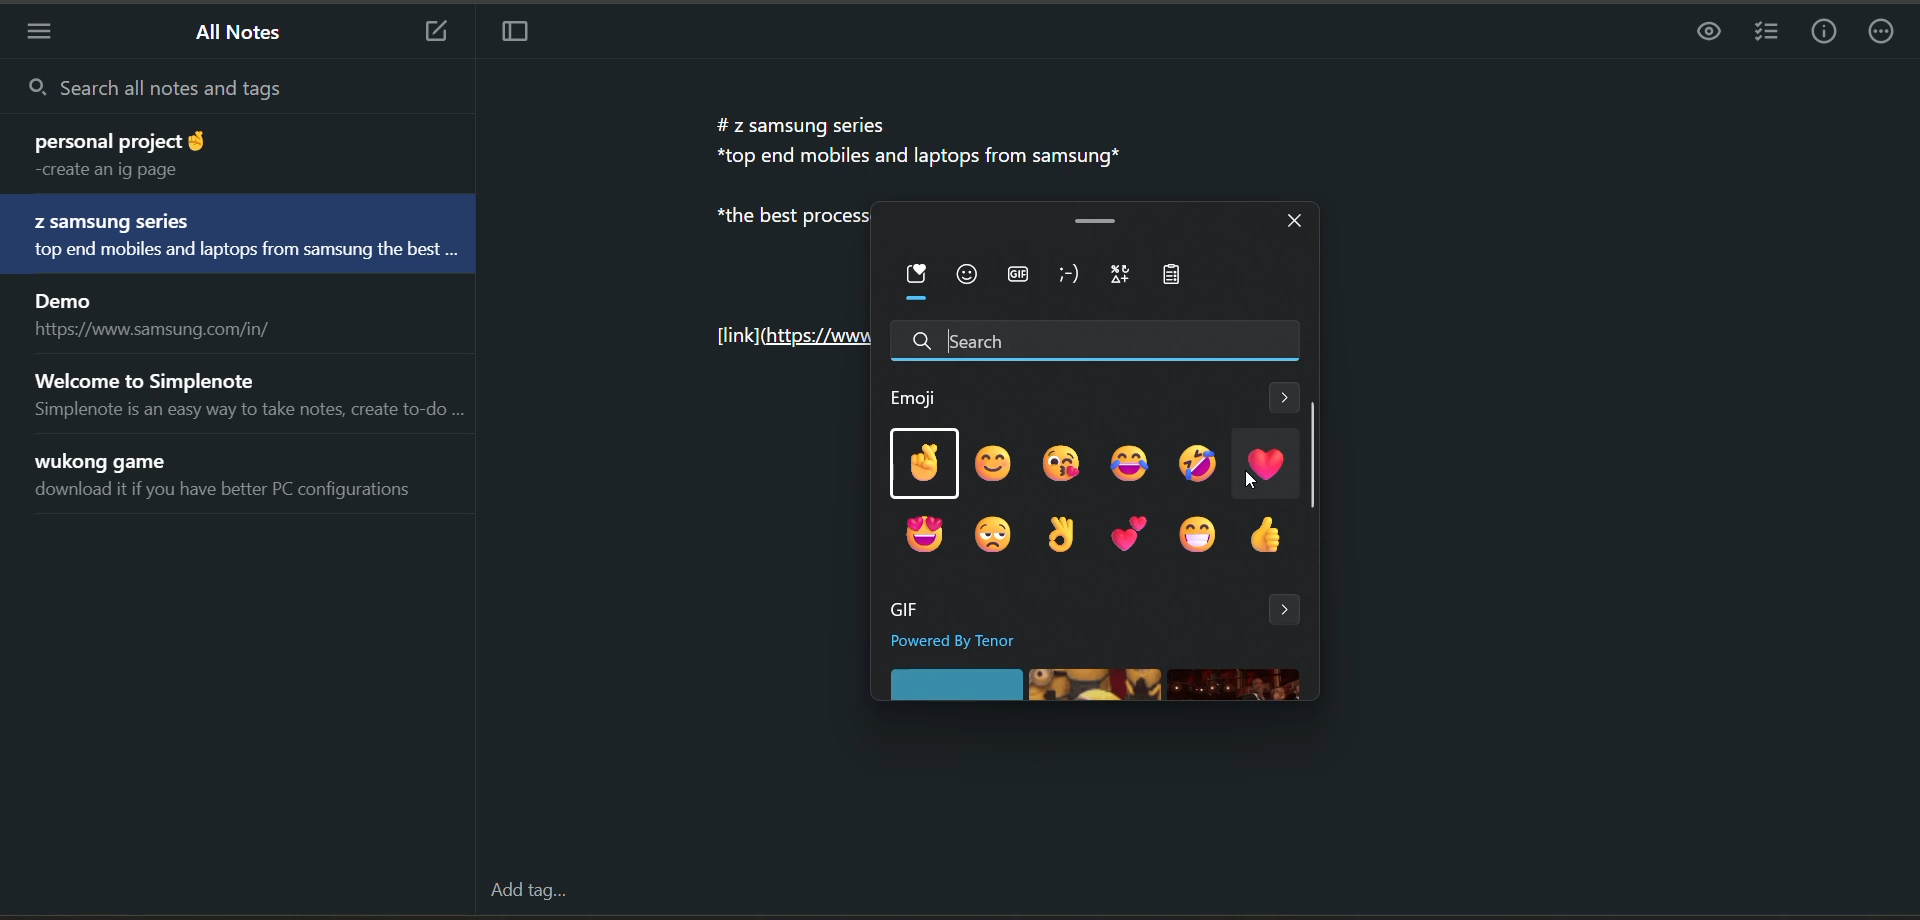  Describe the element at coordinates (921, 139) in the screenshot. I see `data in the current note` at that location.